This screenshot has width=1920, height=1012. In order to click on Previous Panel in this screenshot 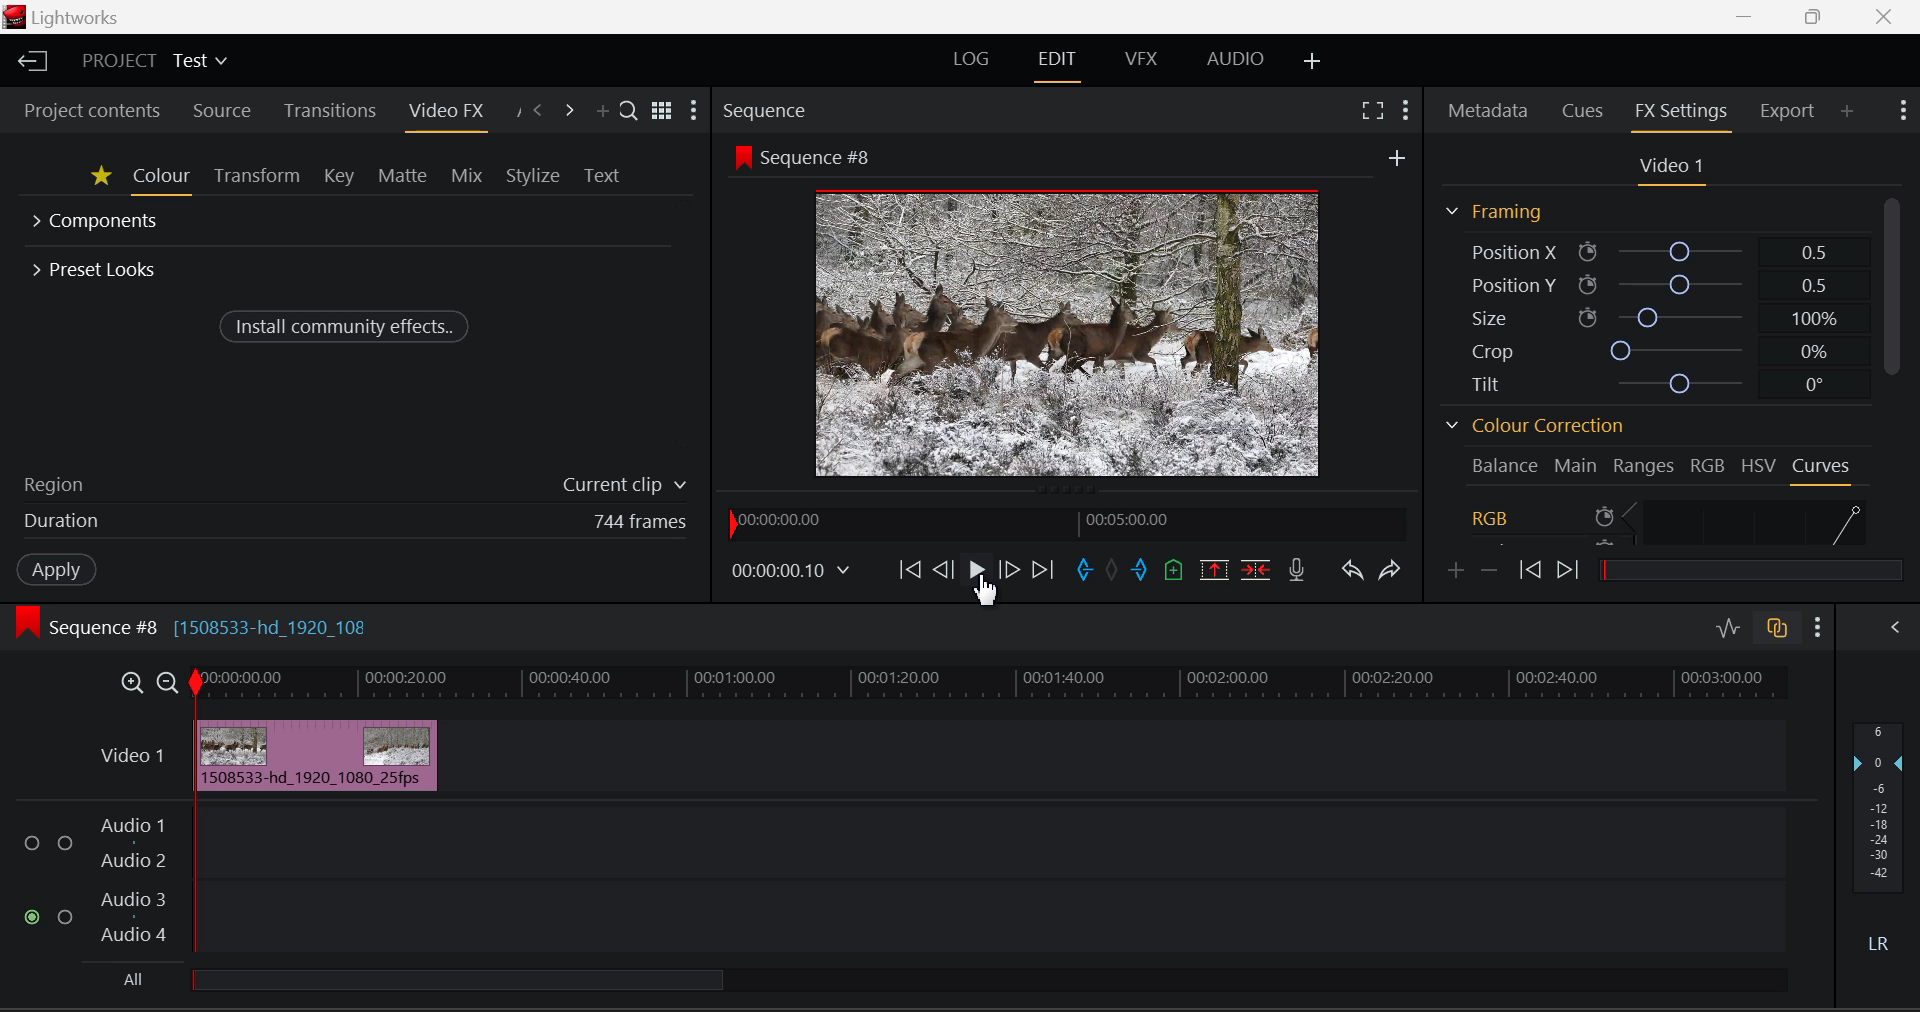, I will do `click(538, 109)`.